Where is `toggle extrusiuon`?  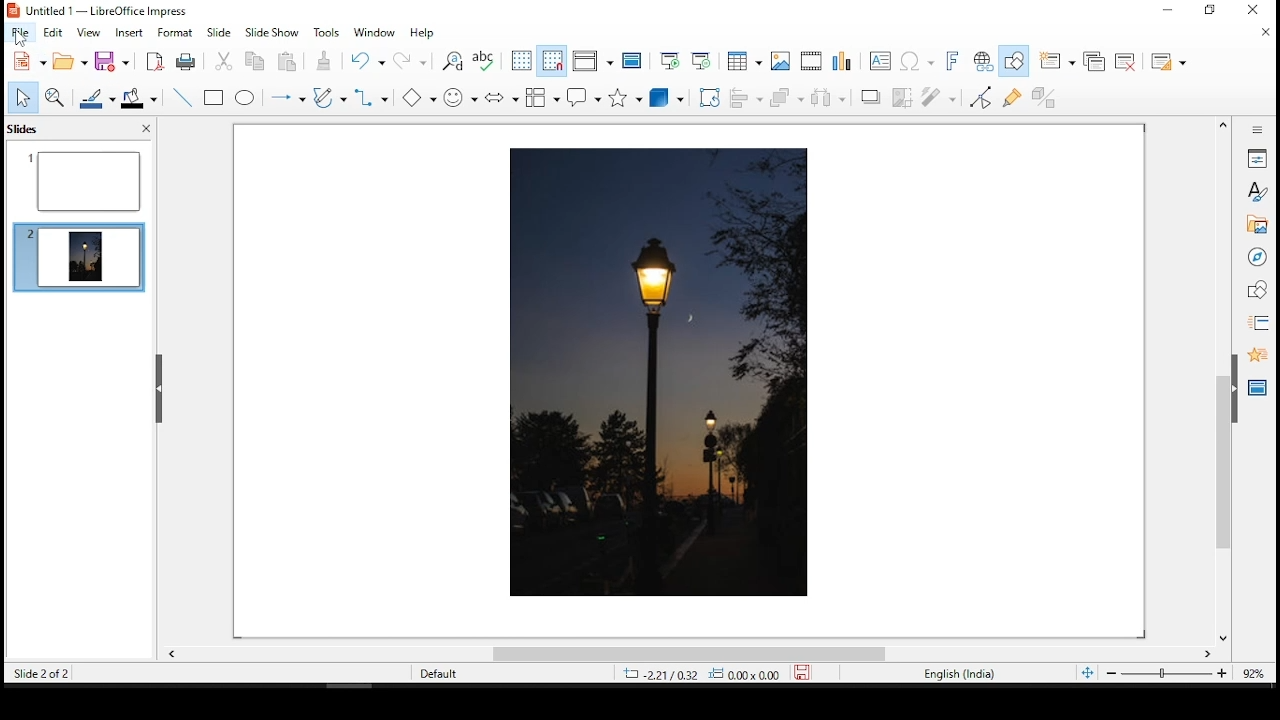 toggle extrusiuon is located at coordinates (1050, 96).